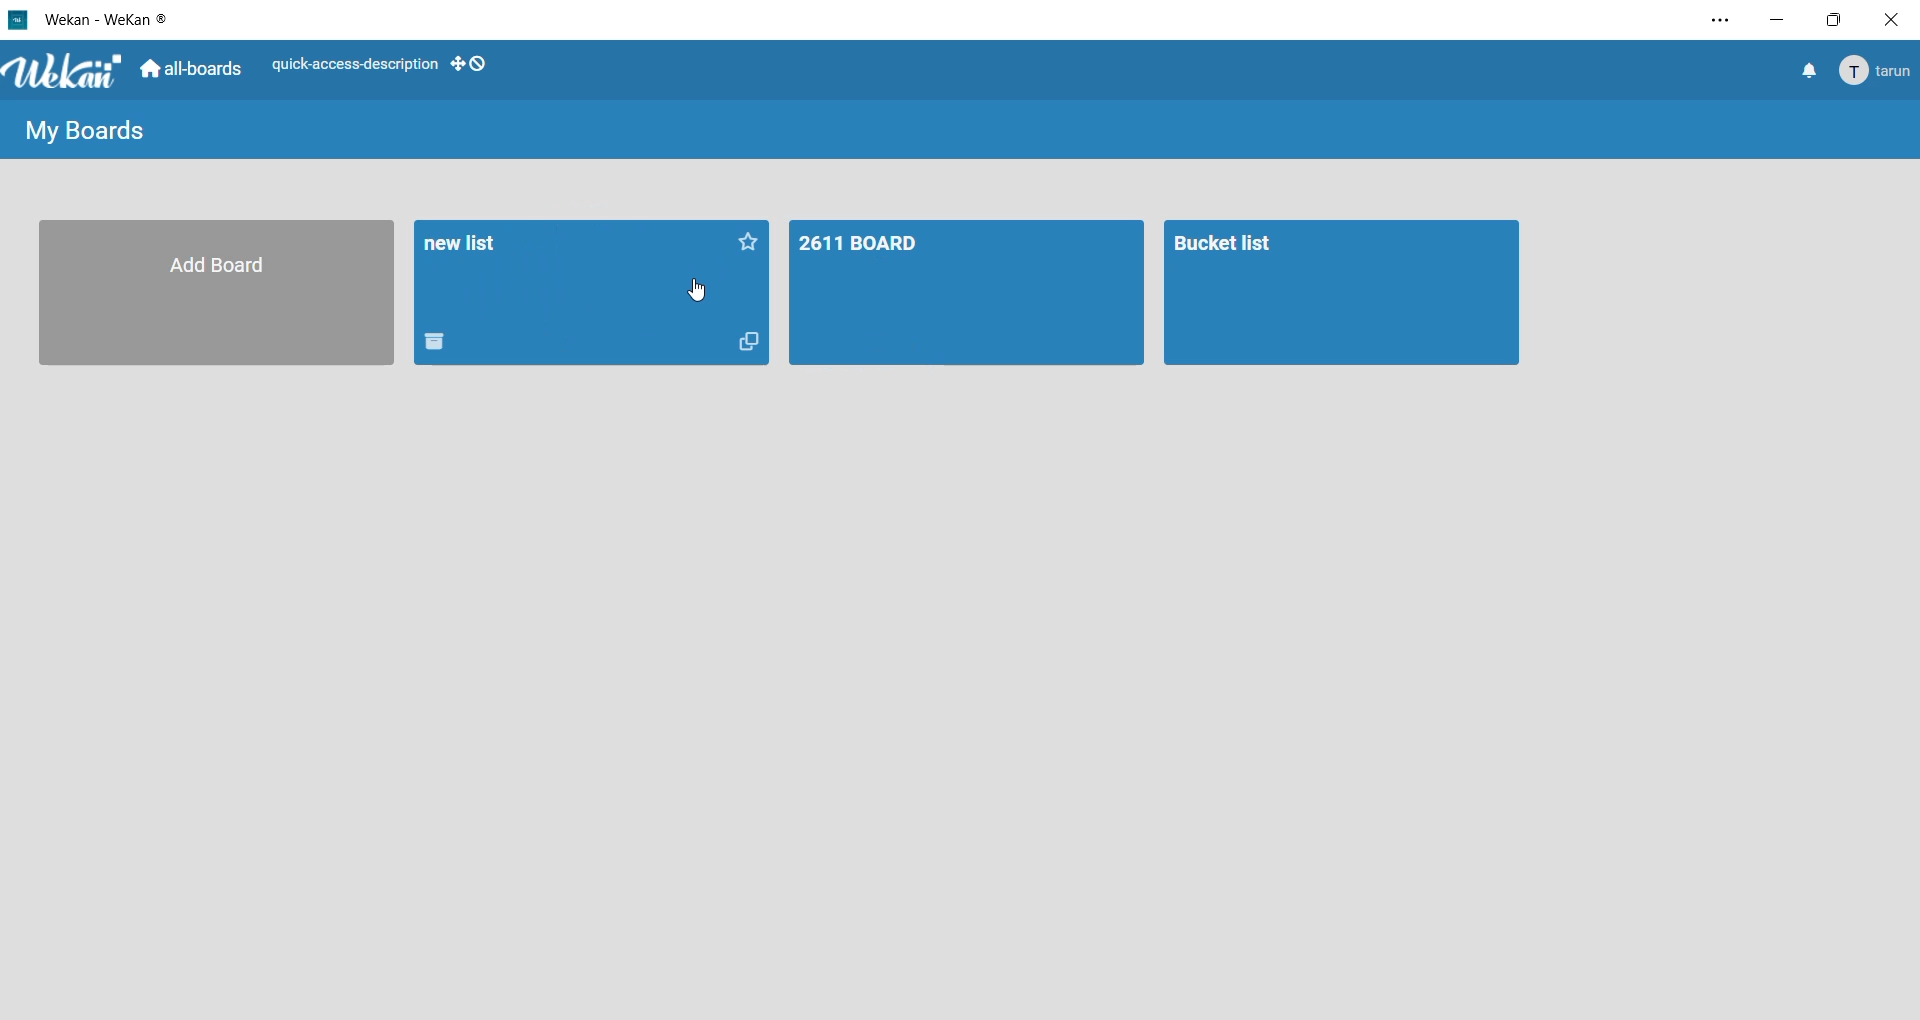 The width and height of the screenshot is (1920, 1020). What do you see at coordinates (755, 344) in the screenshot?
I see `duplicate` at bounding box center [755, 344].